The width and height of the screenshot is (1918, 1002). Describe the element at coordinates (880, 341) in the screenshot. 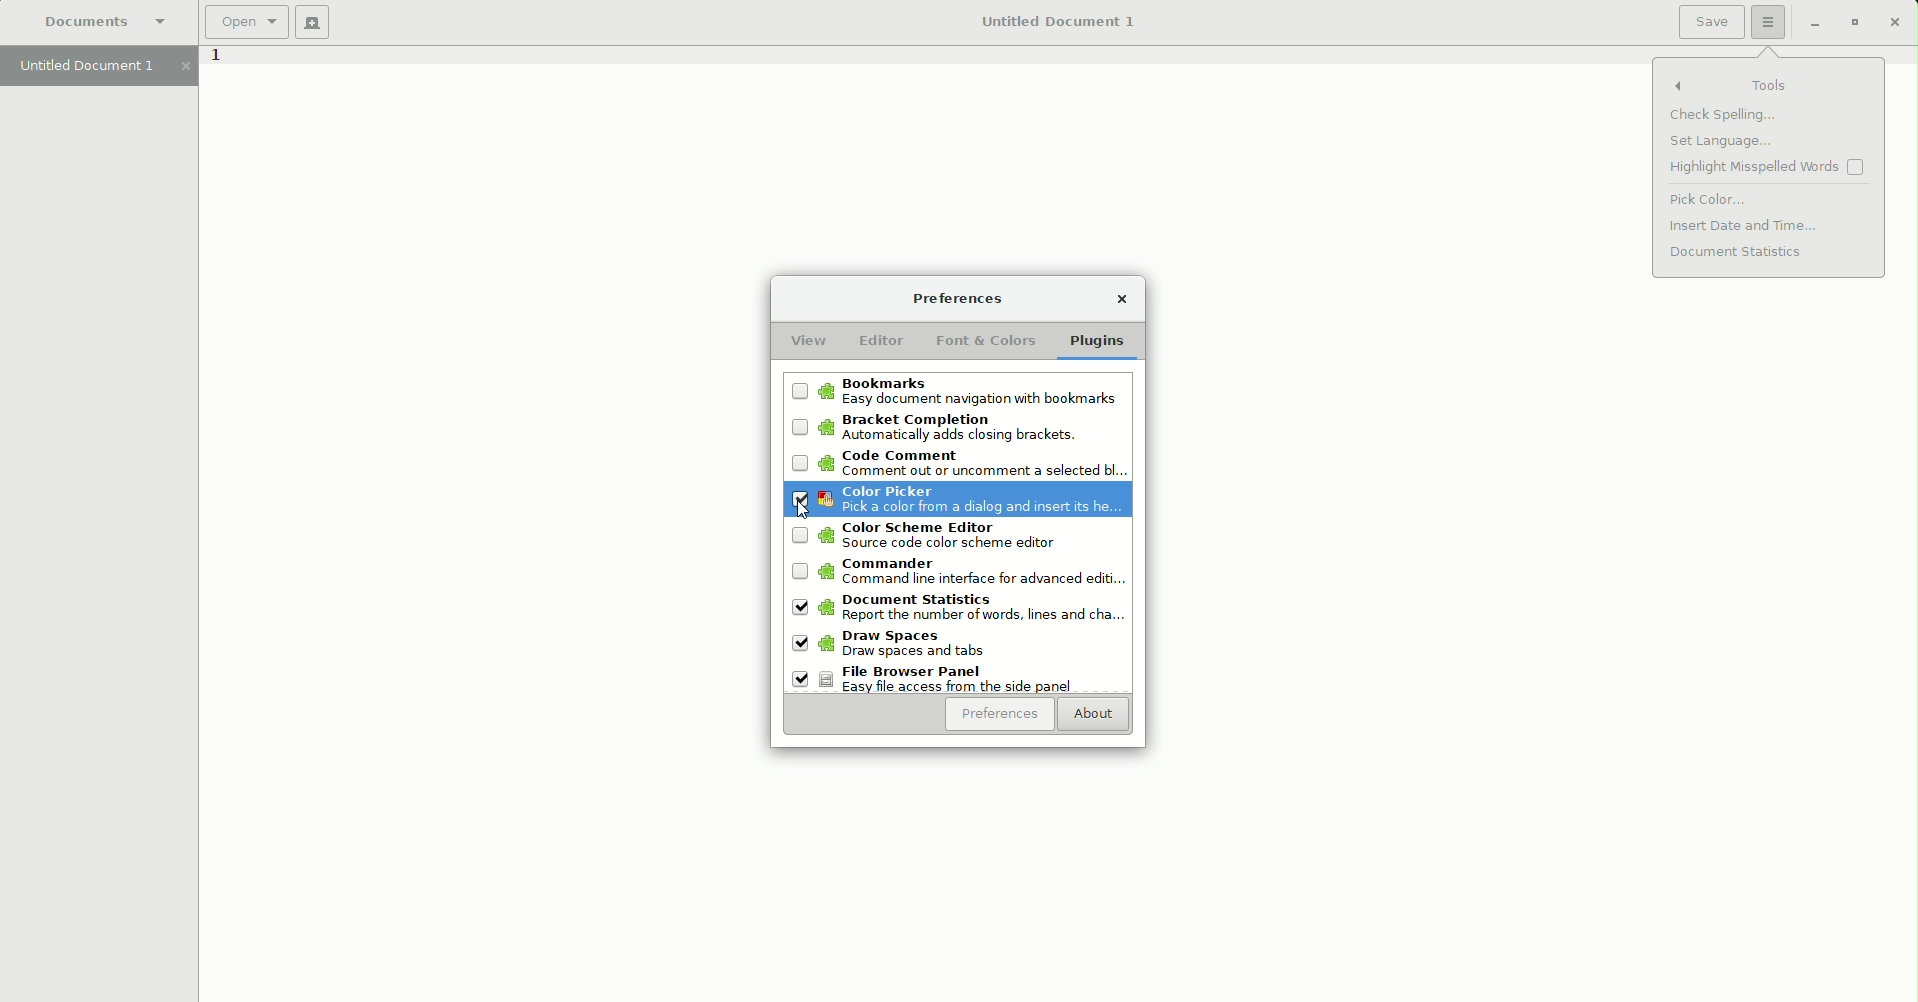

I see `Editor` at that location.